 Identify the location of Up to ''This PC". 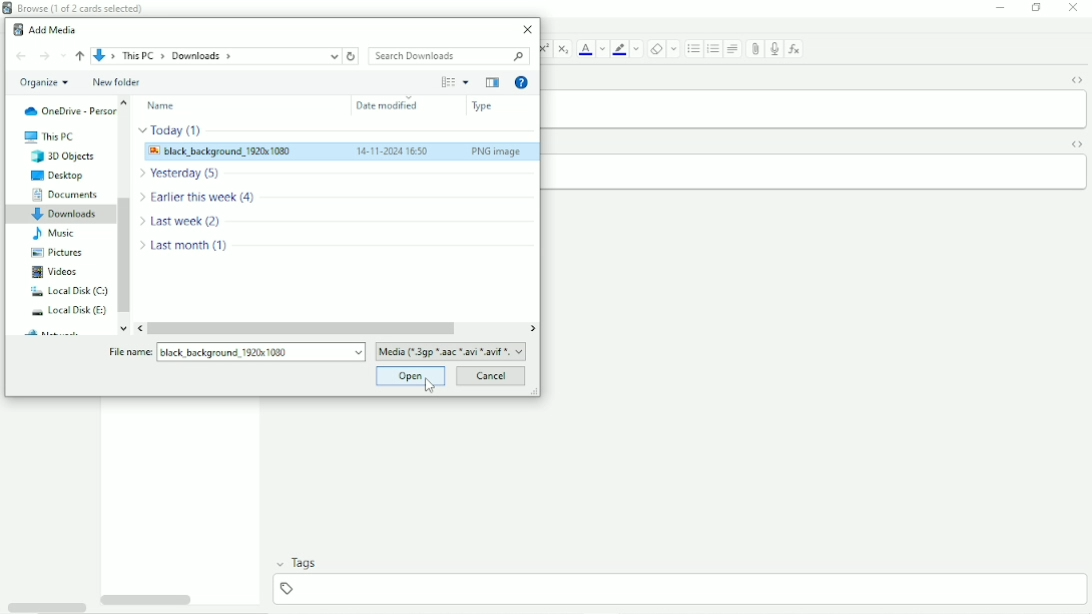
(80, 56).